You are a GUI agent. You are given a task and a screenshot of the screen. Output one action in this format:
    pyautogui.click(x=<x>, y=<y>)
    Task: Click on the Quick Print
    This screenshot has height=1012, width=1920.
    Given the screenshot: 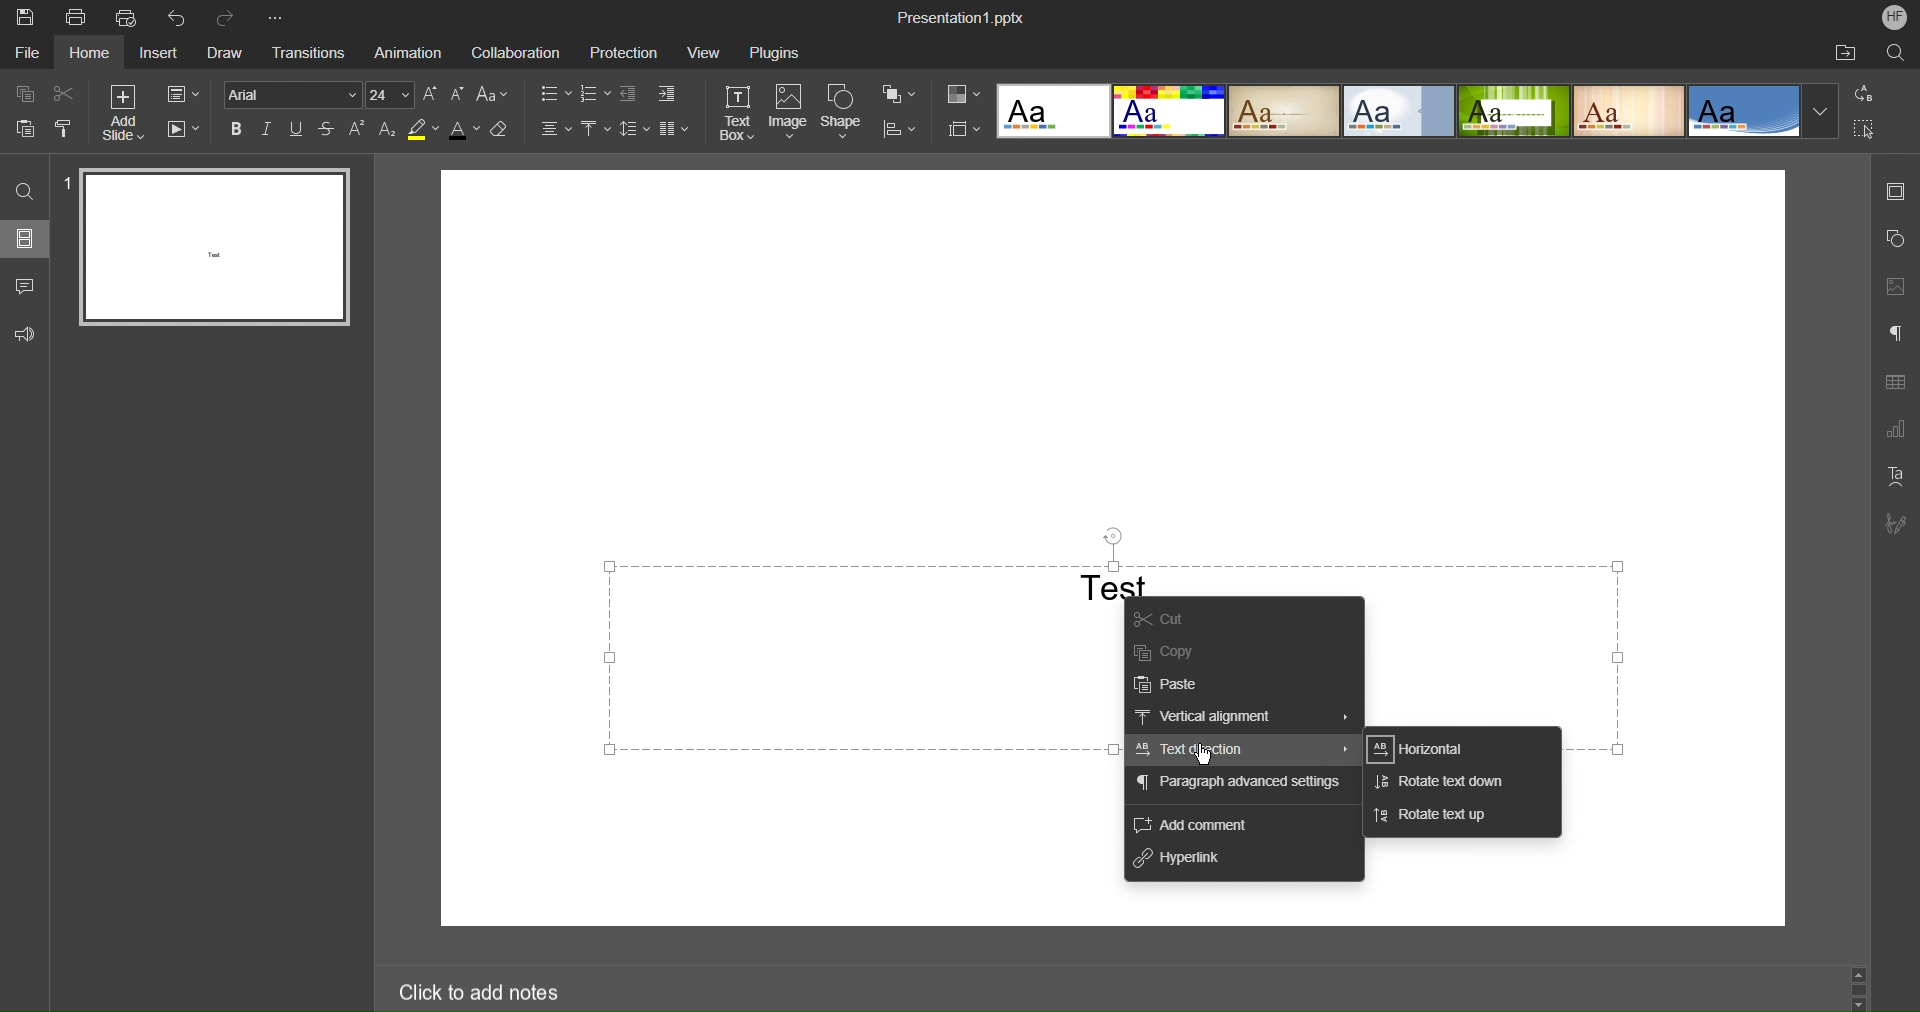 What is the action you would take?
    pyautogui.click(x=129, y=17)
    